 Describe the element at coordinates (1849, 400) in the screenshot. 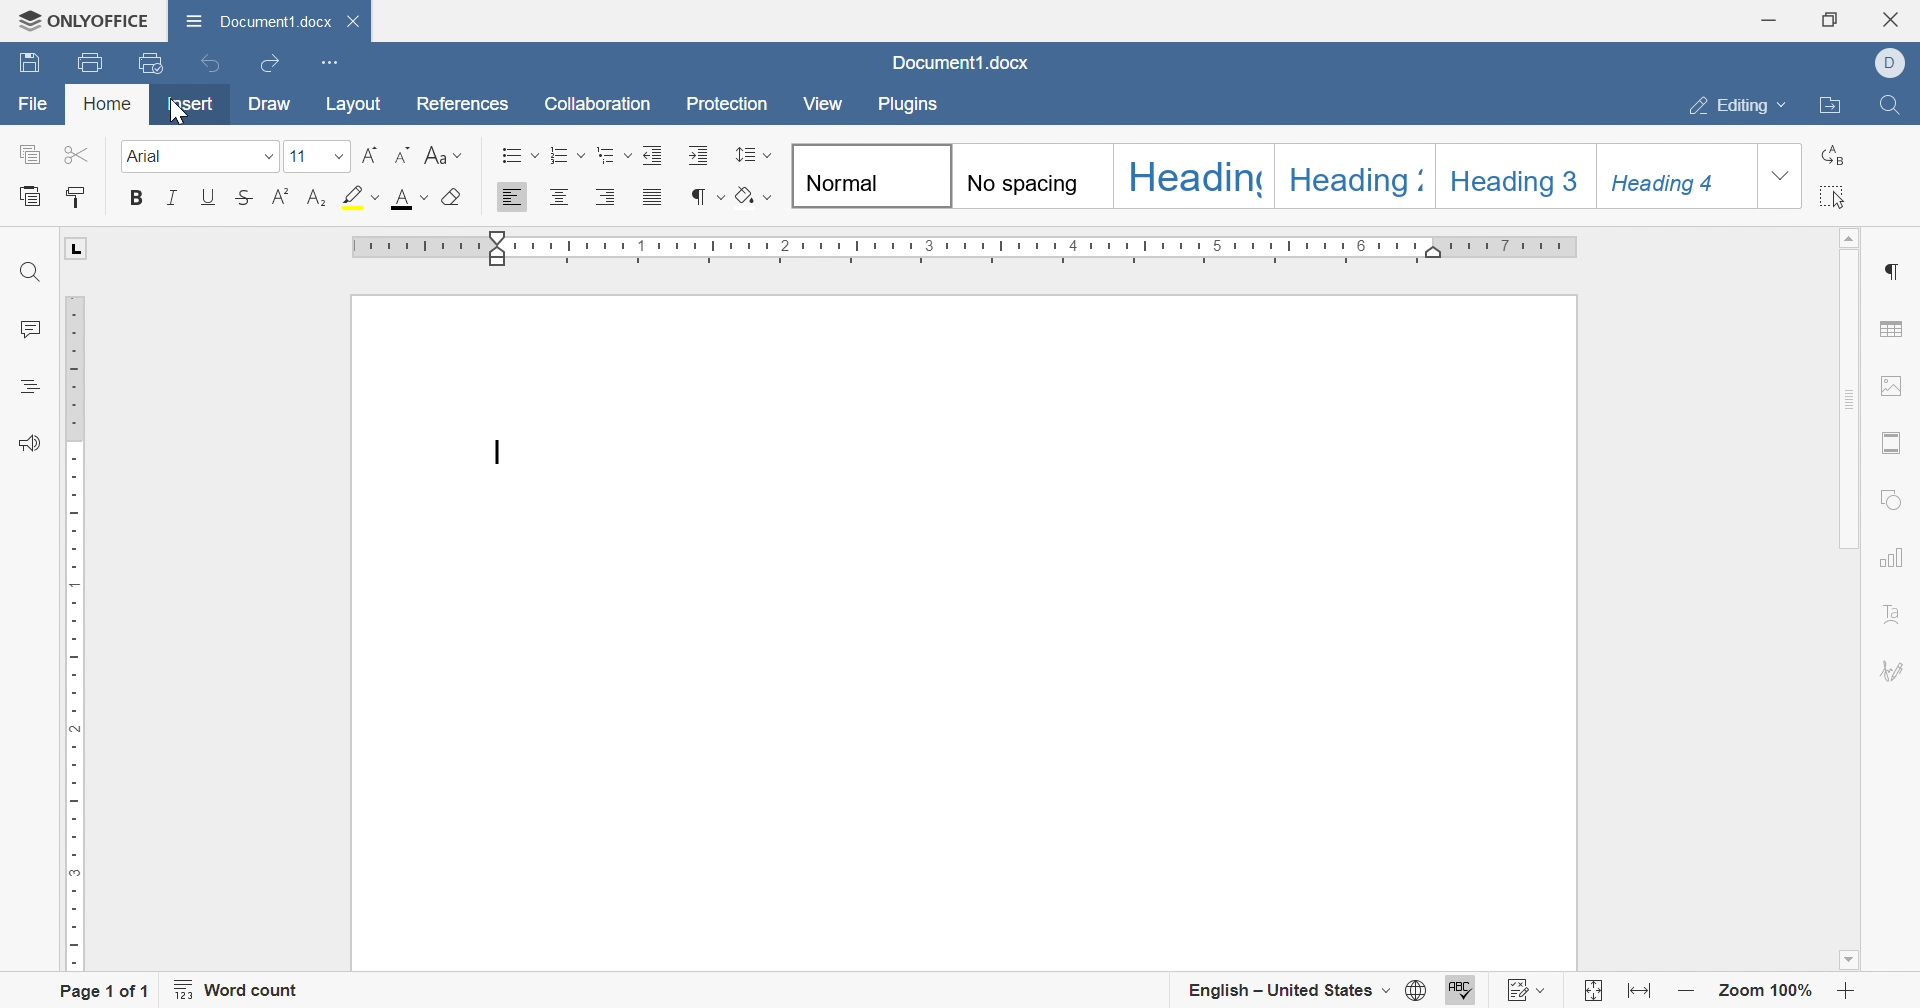

I see `Scroll Bar` at that location.